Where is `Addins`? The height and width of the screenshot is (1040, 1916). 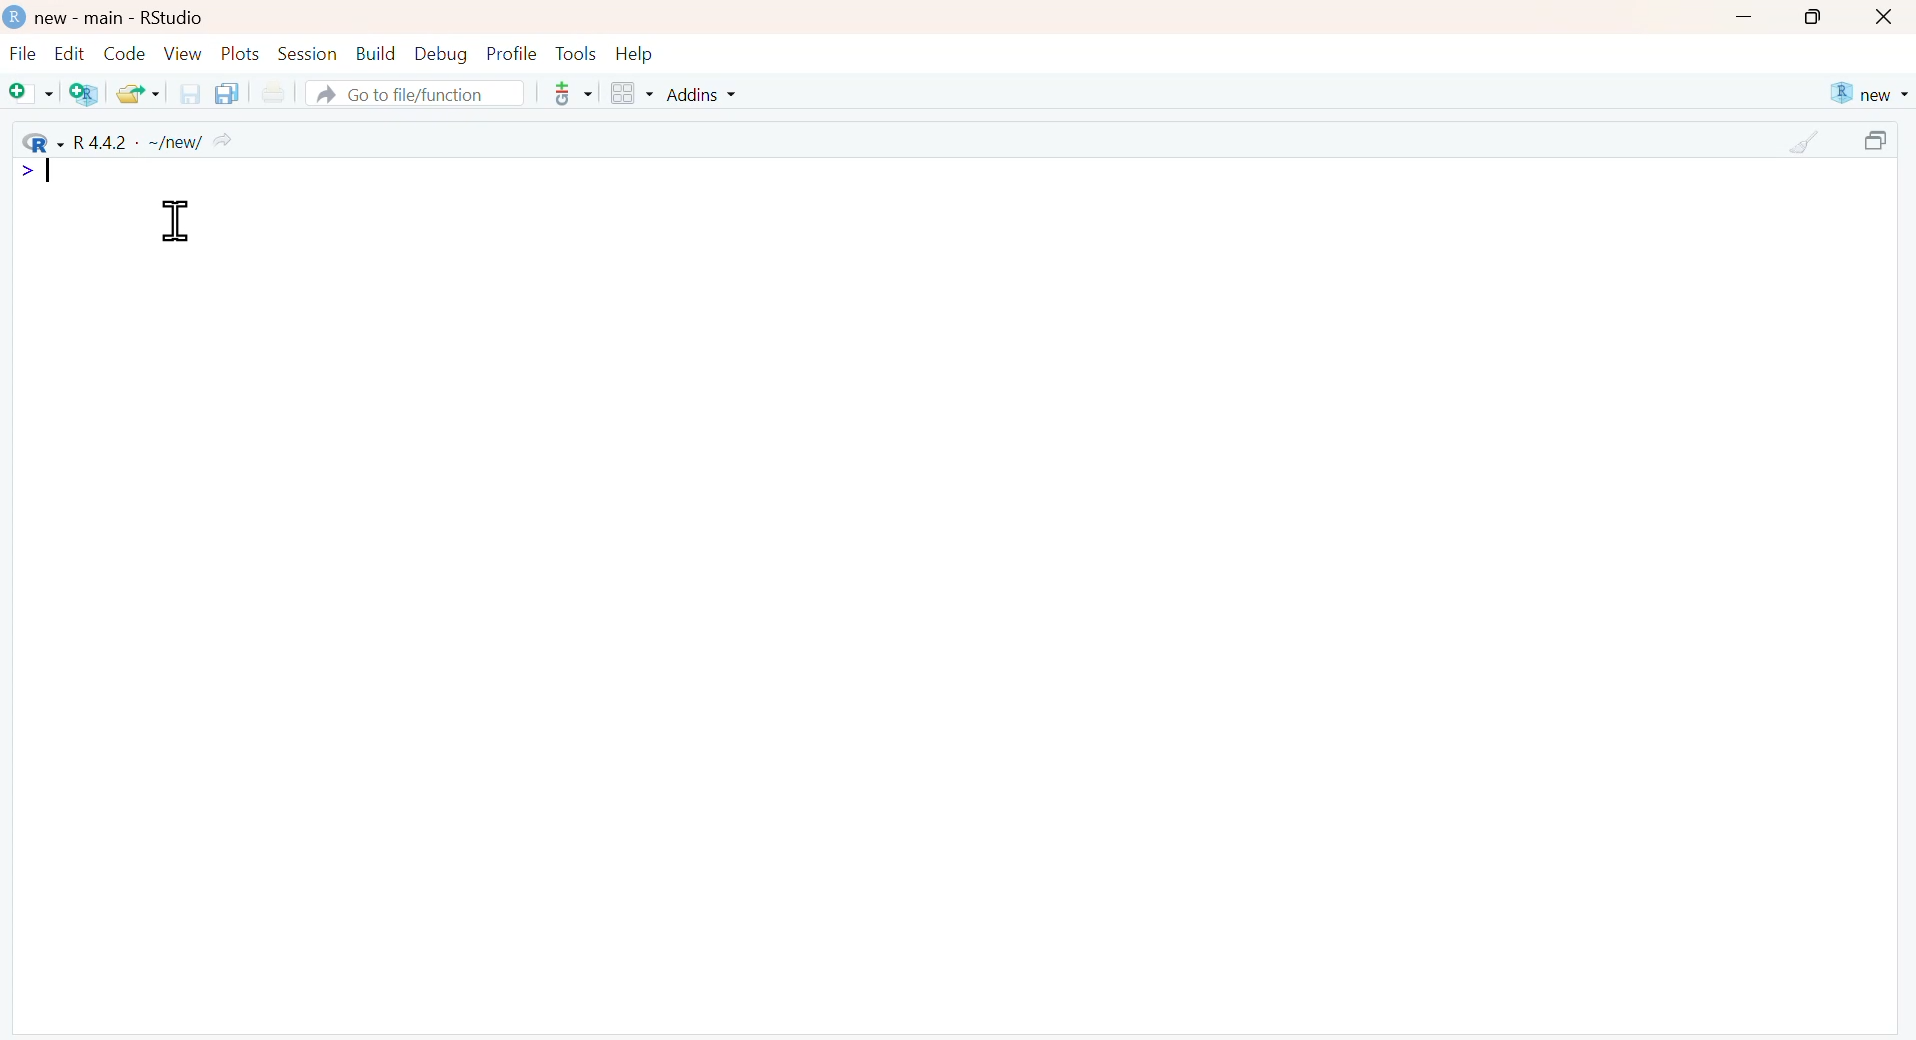
Addins is located at coordinates (705, 94).